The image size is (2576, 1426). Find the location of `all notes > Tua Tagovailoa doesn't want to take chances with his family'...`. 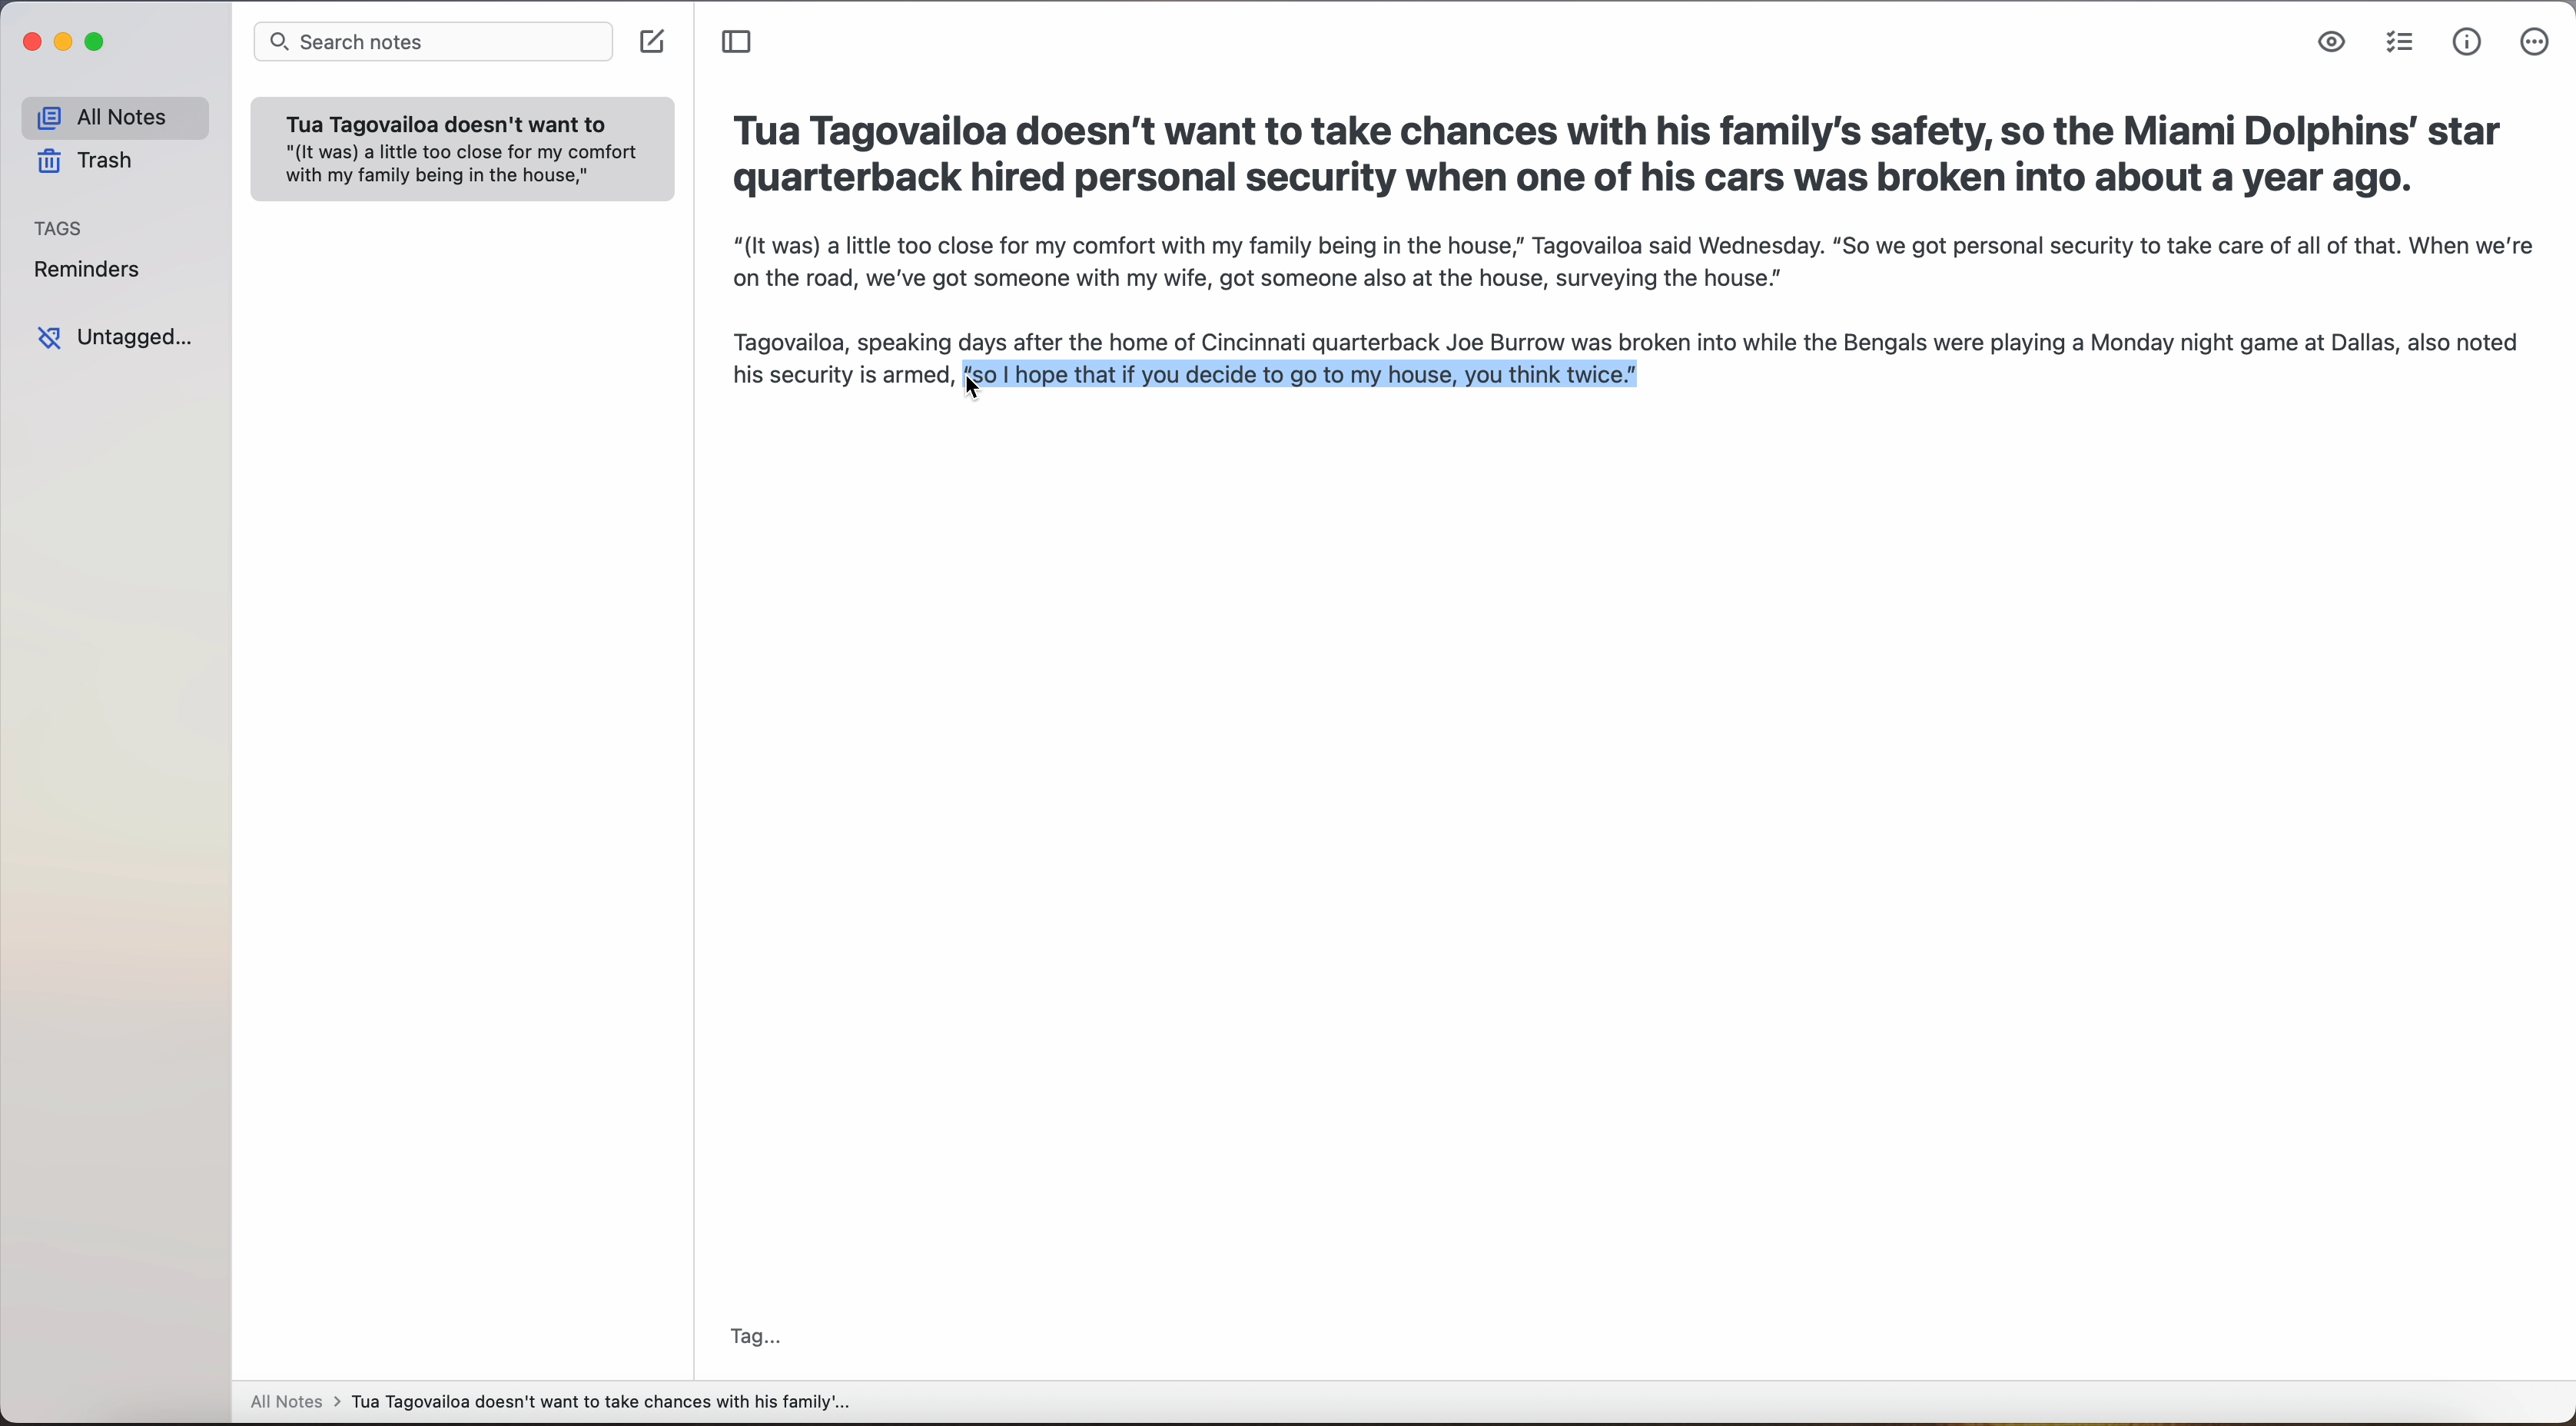

all notes > Tua Tagovailoa doesn't want to take chances with his family'... is located at coordinates (550, 1403).